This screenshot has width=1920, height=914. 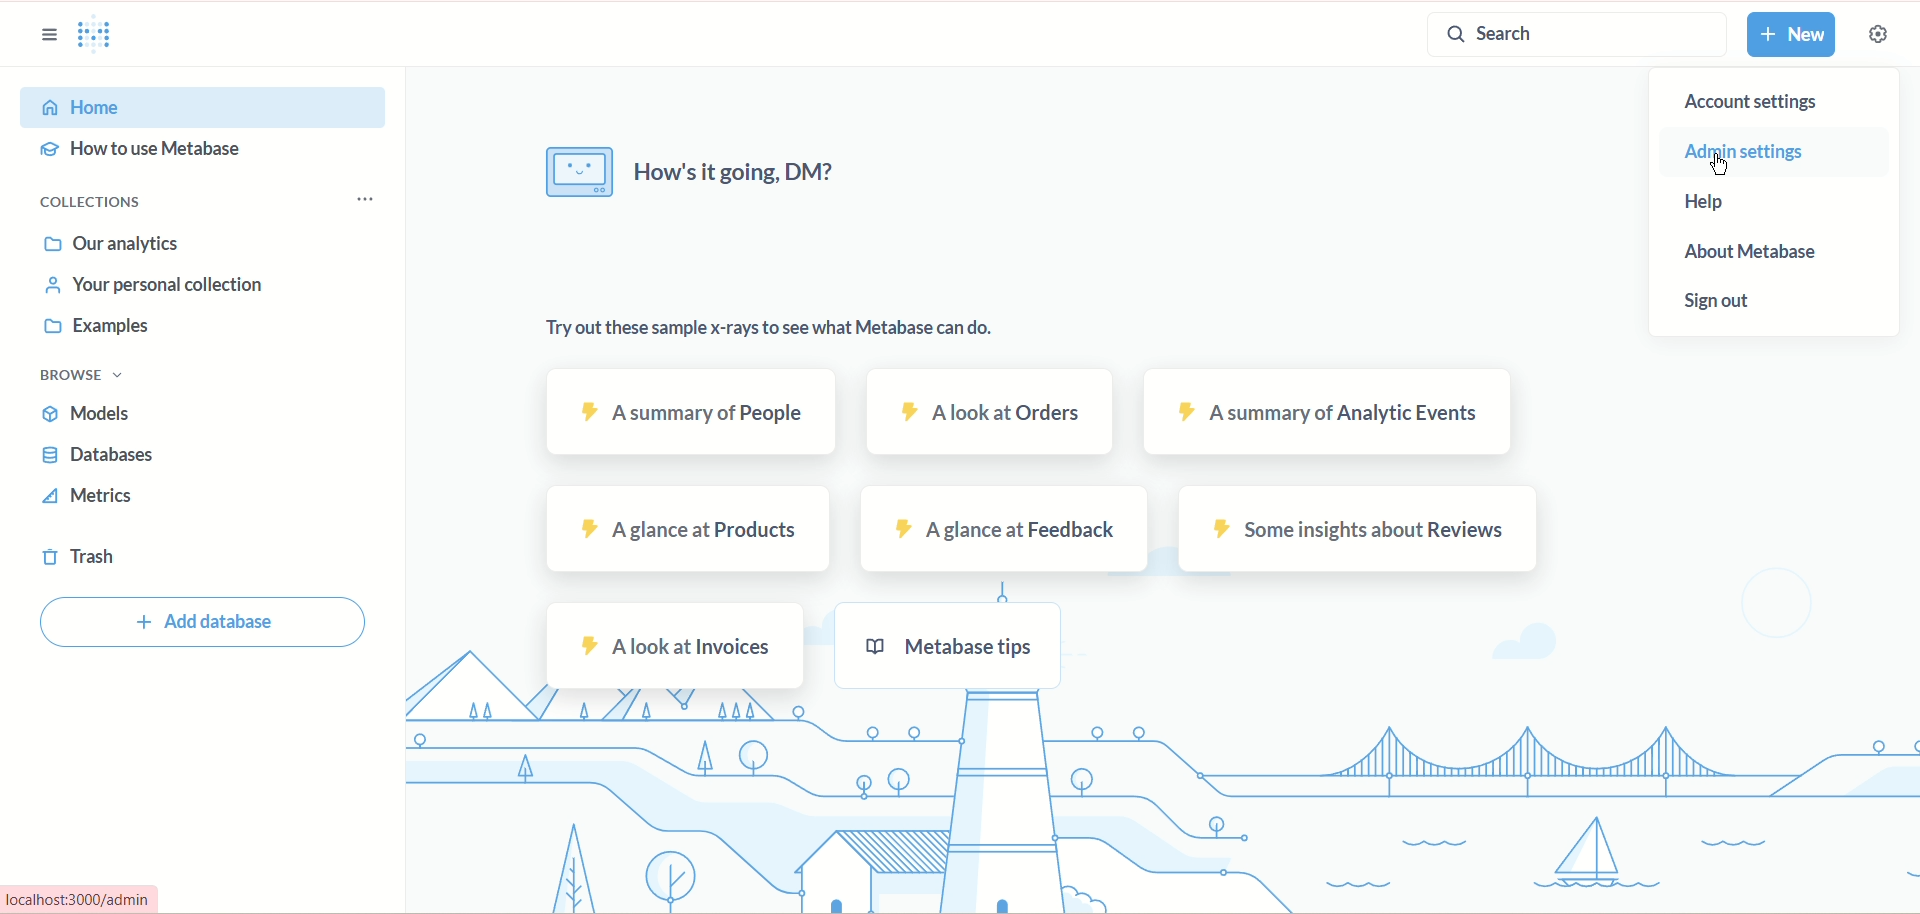 What do you see at coordinates (674, 528) in the screenshot?
I see `a glance at products` at bounding box center [674, 528].